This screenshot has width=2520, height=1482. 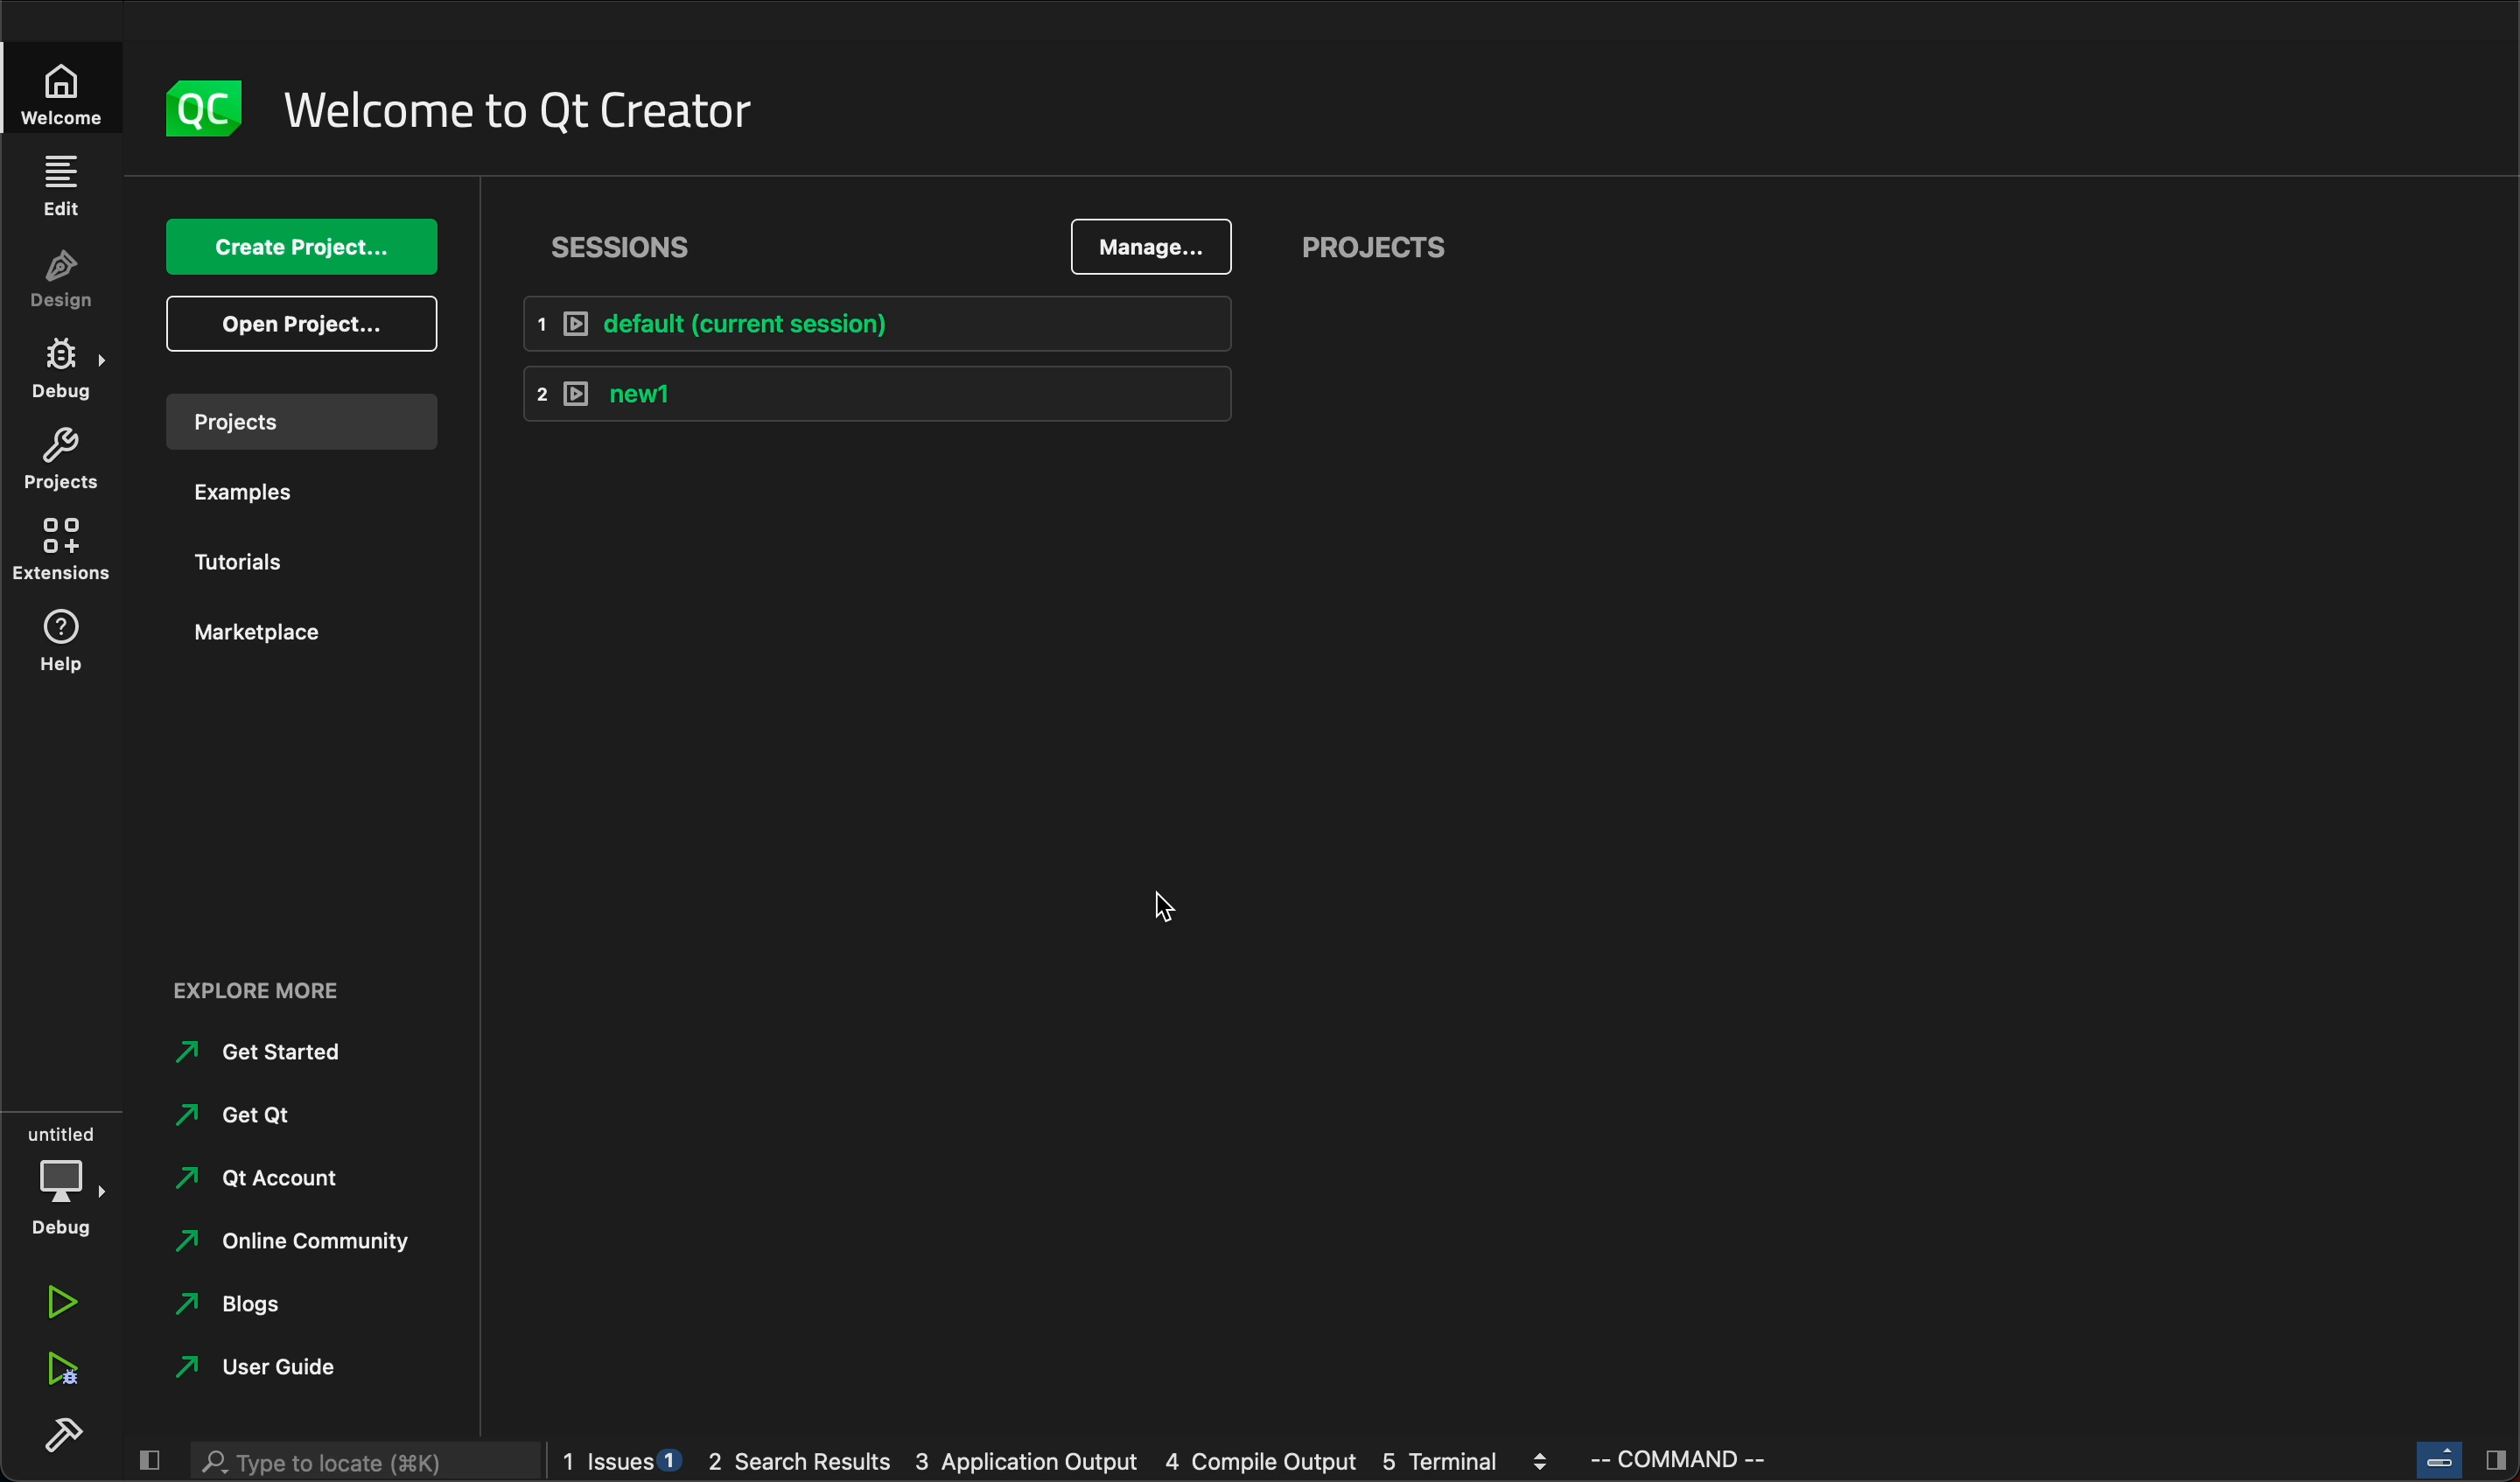 What do you see at coordinates (245, 560) in the screenshot?
I see `tutorials` at bounding box center [245, 560].